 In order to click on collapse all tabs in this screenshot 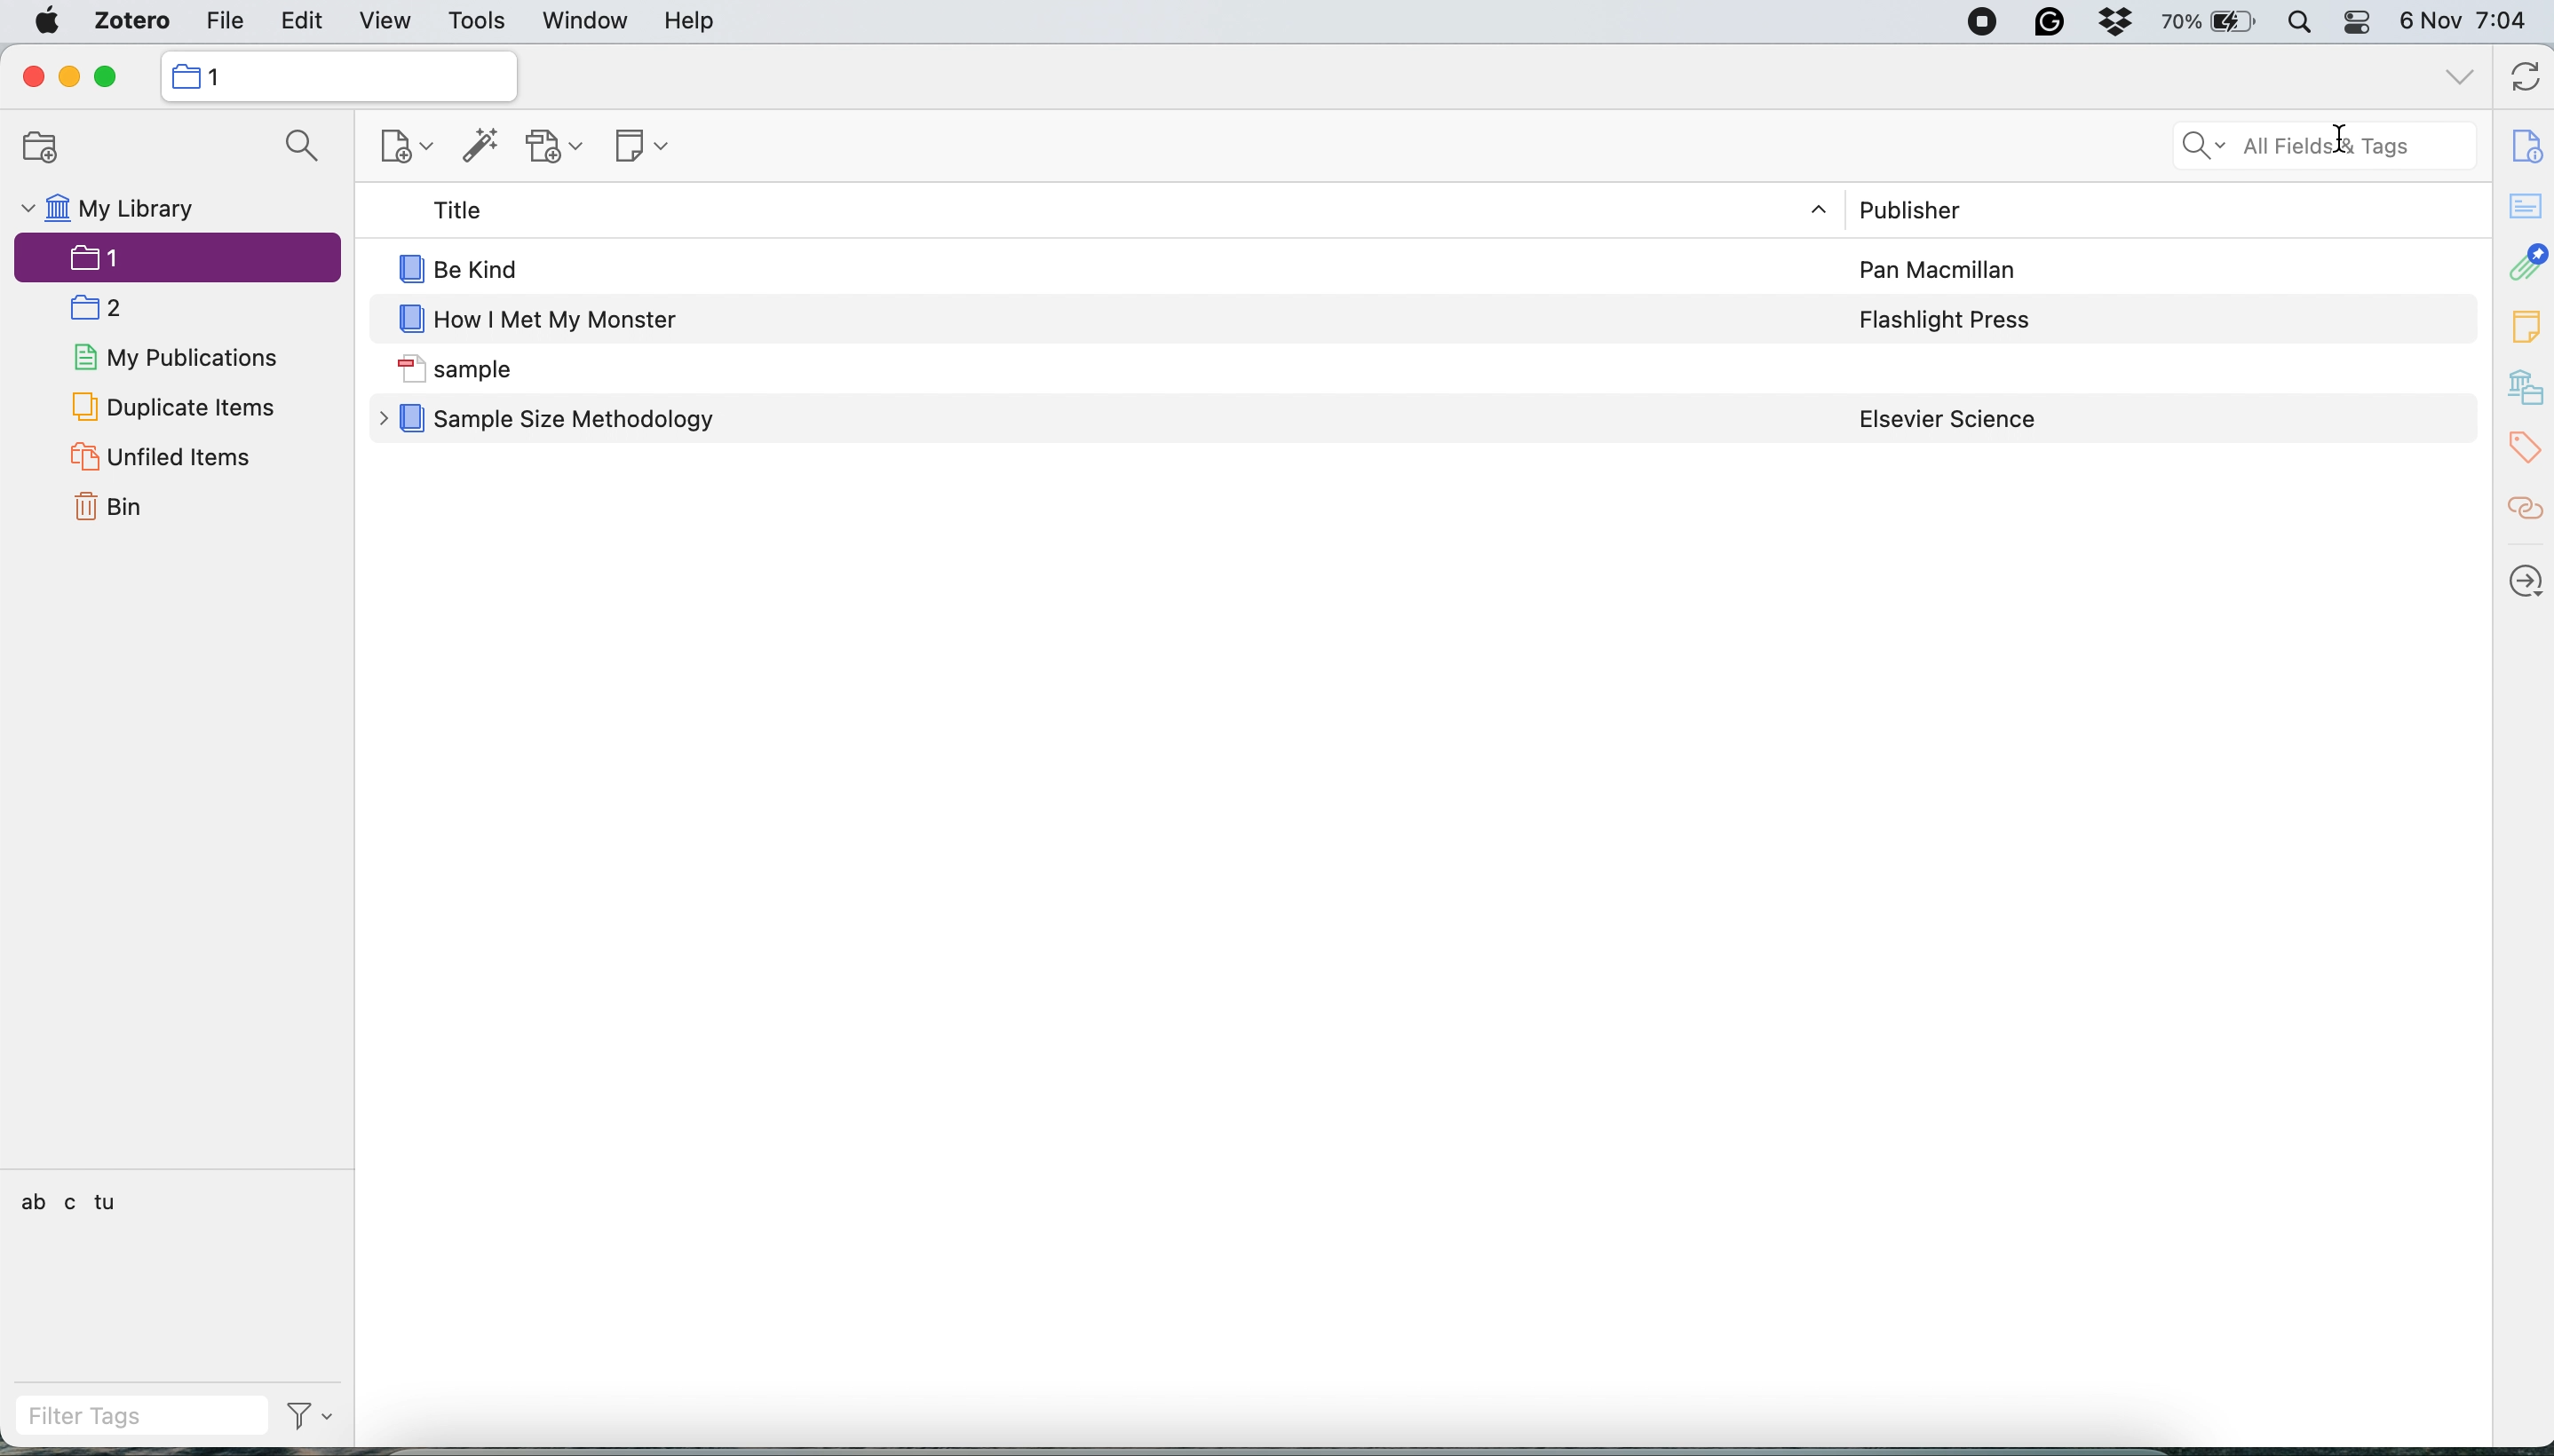, I will do `click(2460, 74)`.